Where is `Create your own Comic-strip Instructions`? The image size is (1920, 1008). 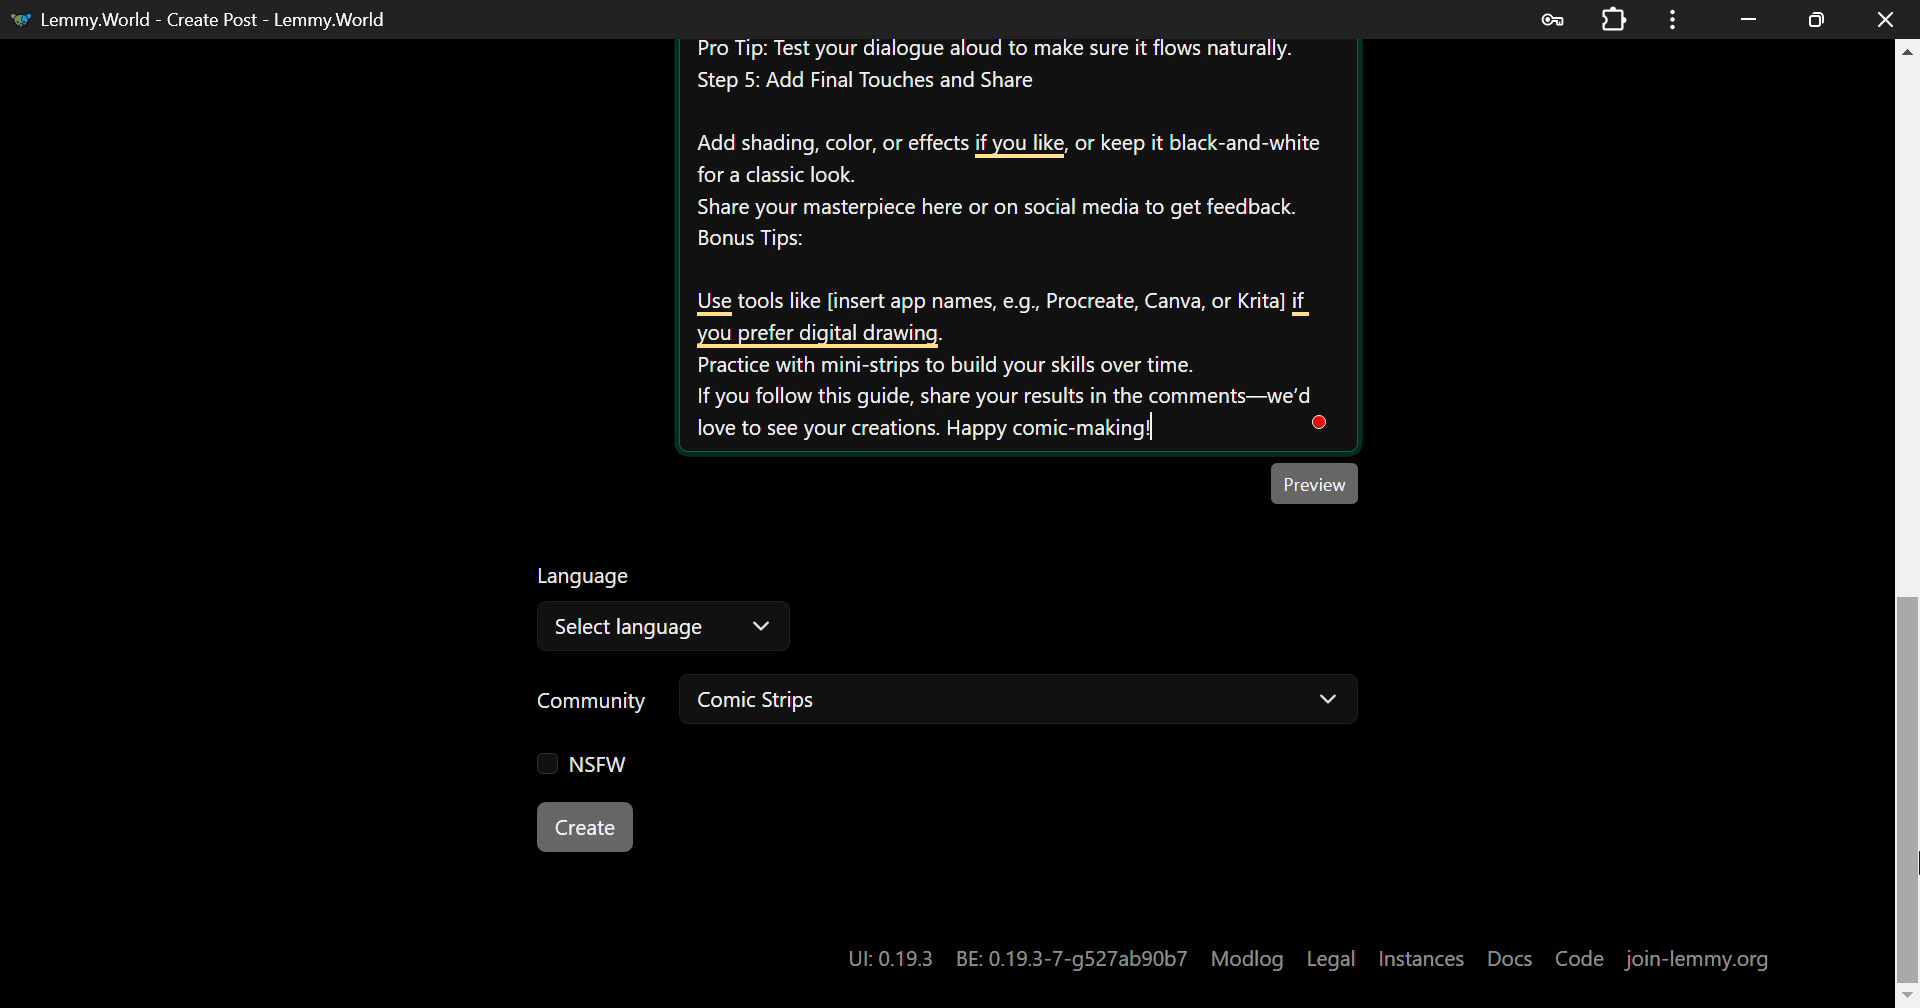 Create your own Comic-strip Instructions is located at coordinates (1018, 244).